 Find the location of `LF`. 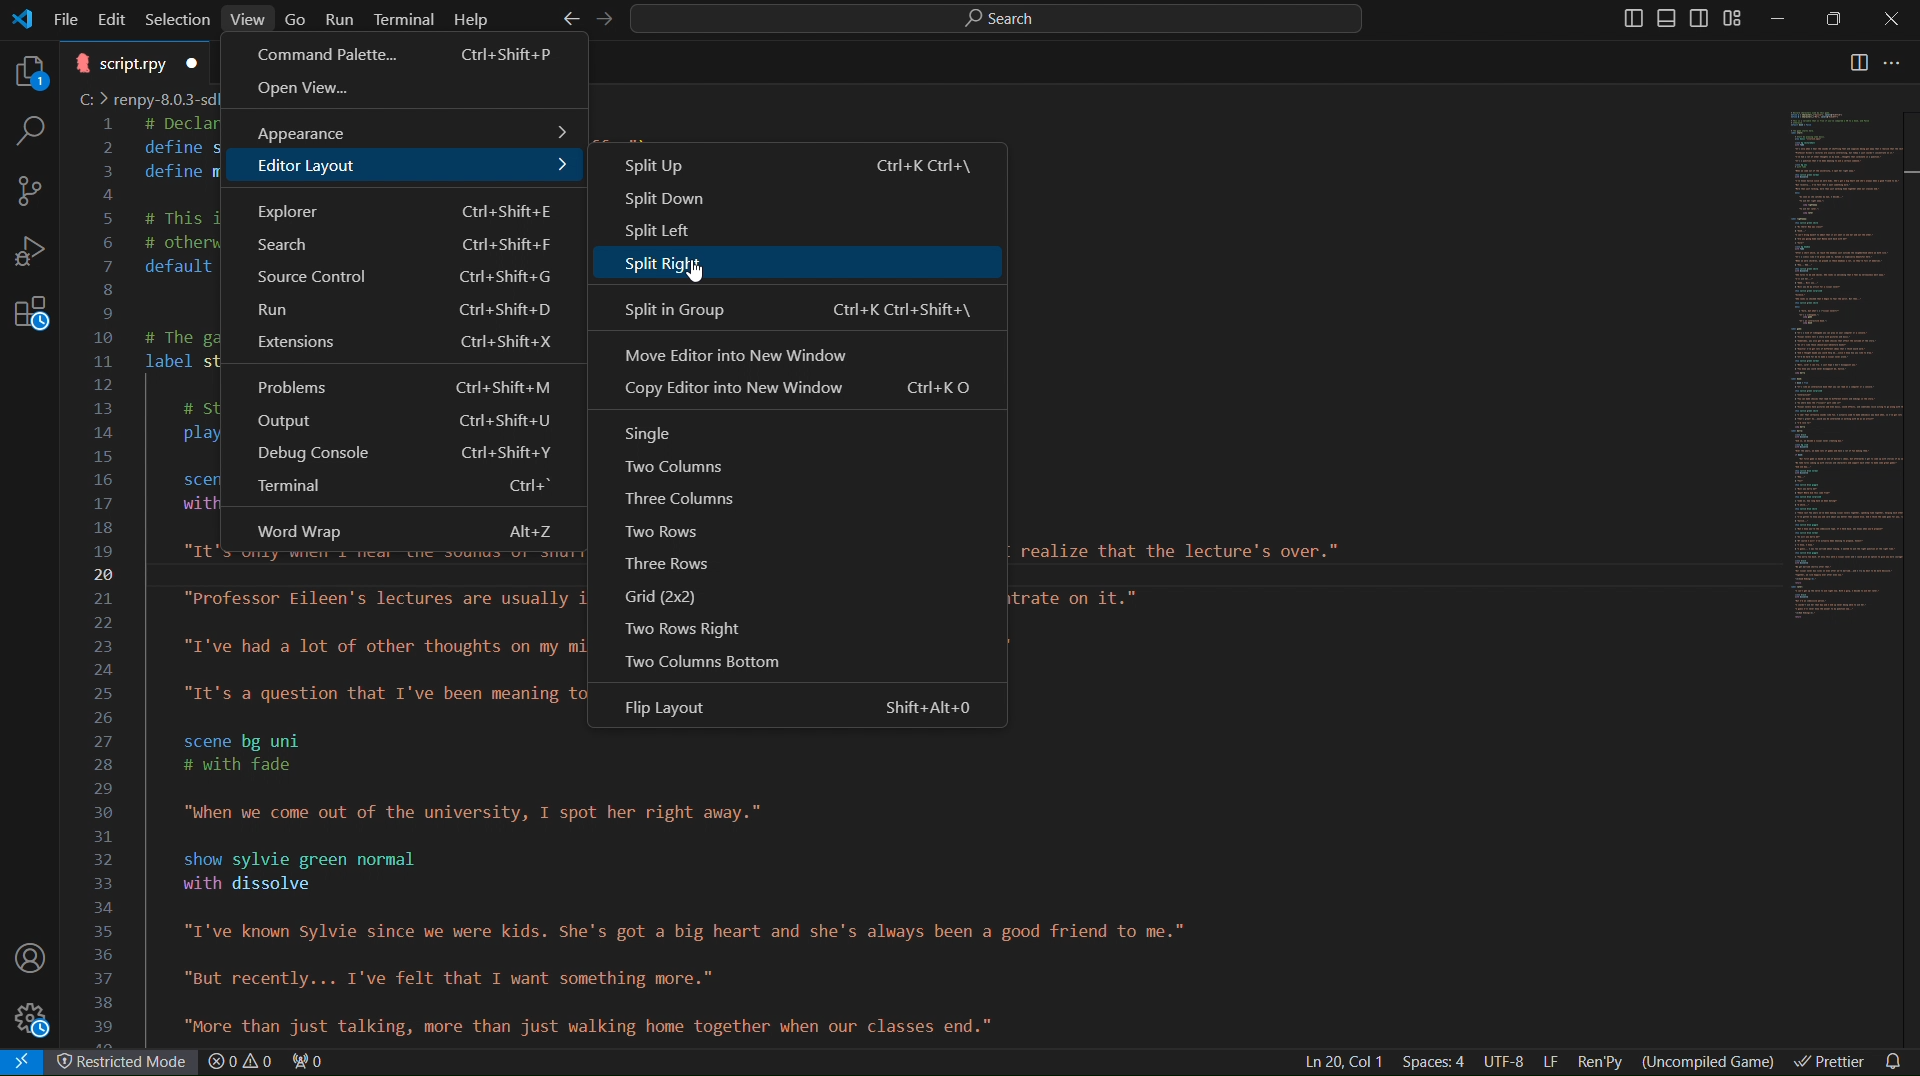

LF is located at coordinates (1551, 1062).